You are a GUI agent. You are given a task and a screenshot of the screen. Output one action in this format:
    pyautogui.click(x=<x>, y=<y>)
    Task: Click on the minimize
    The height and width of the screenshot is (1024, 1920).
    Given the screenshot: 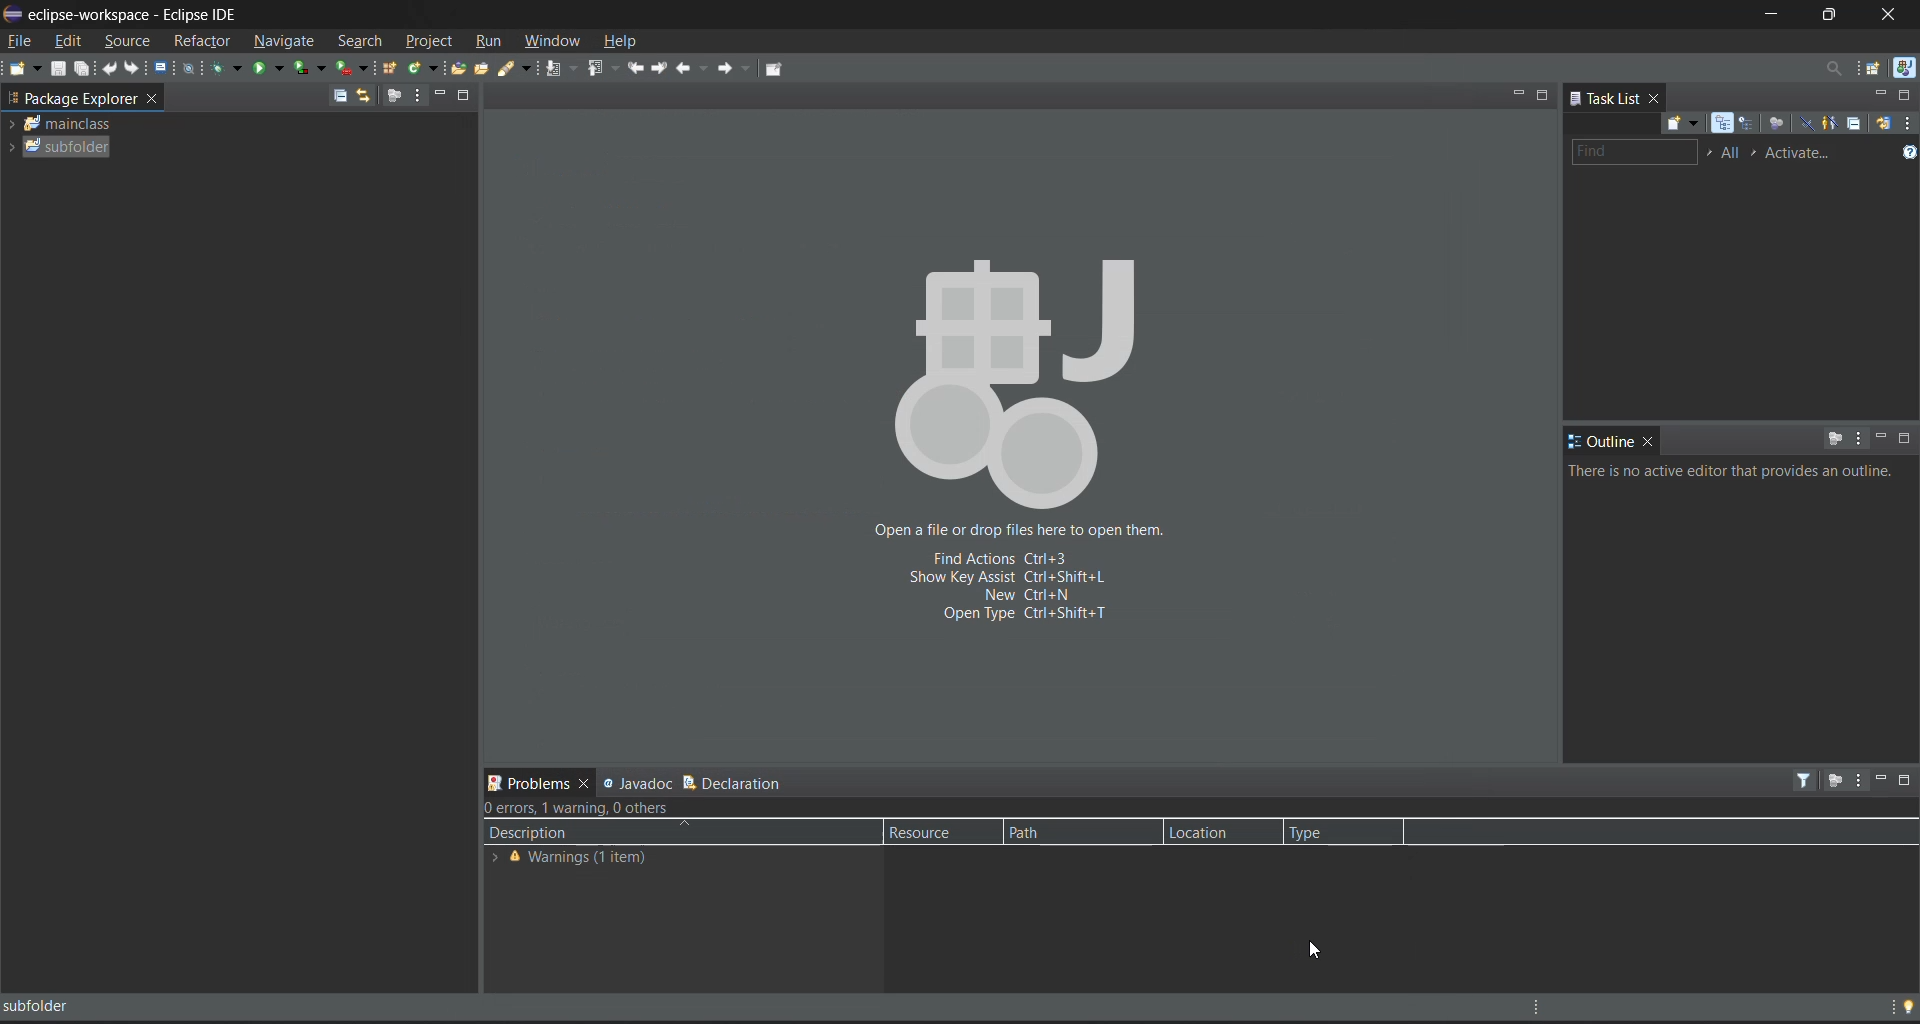 What is the action you would take?
    pyautogui.click(x=442, y=92)
    